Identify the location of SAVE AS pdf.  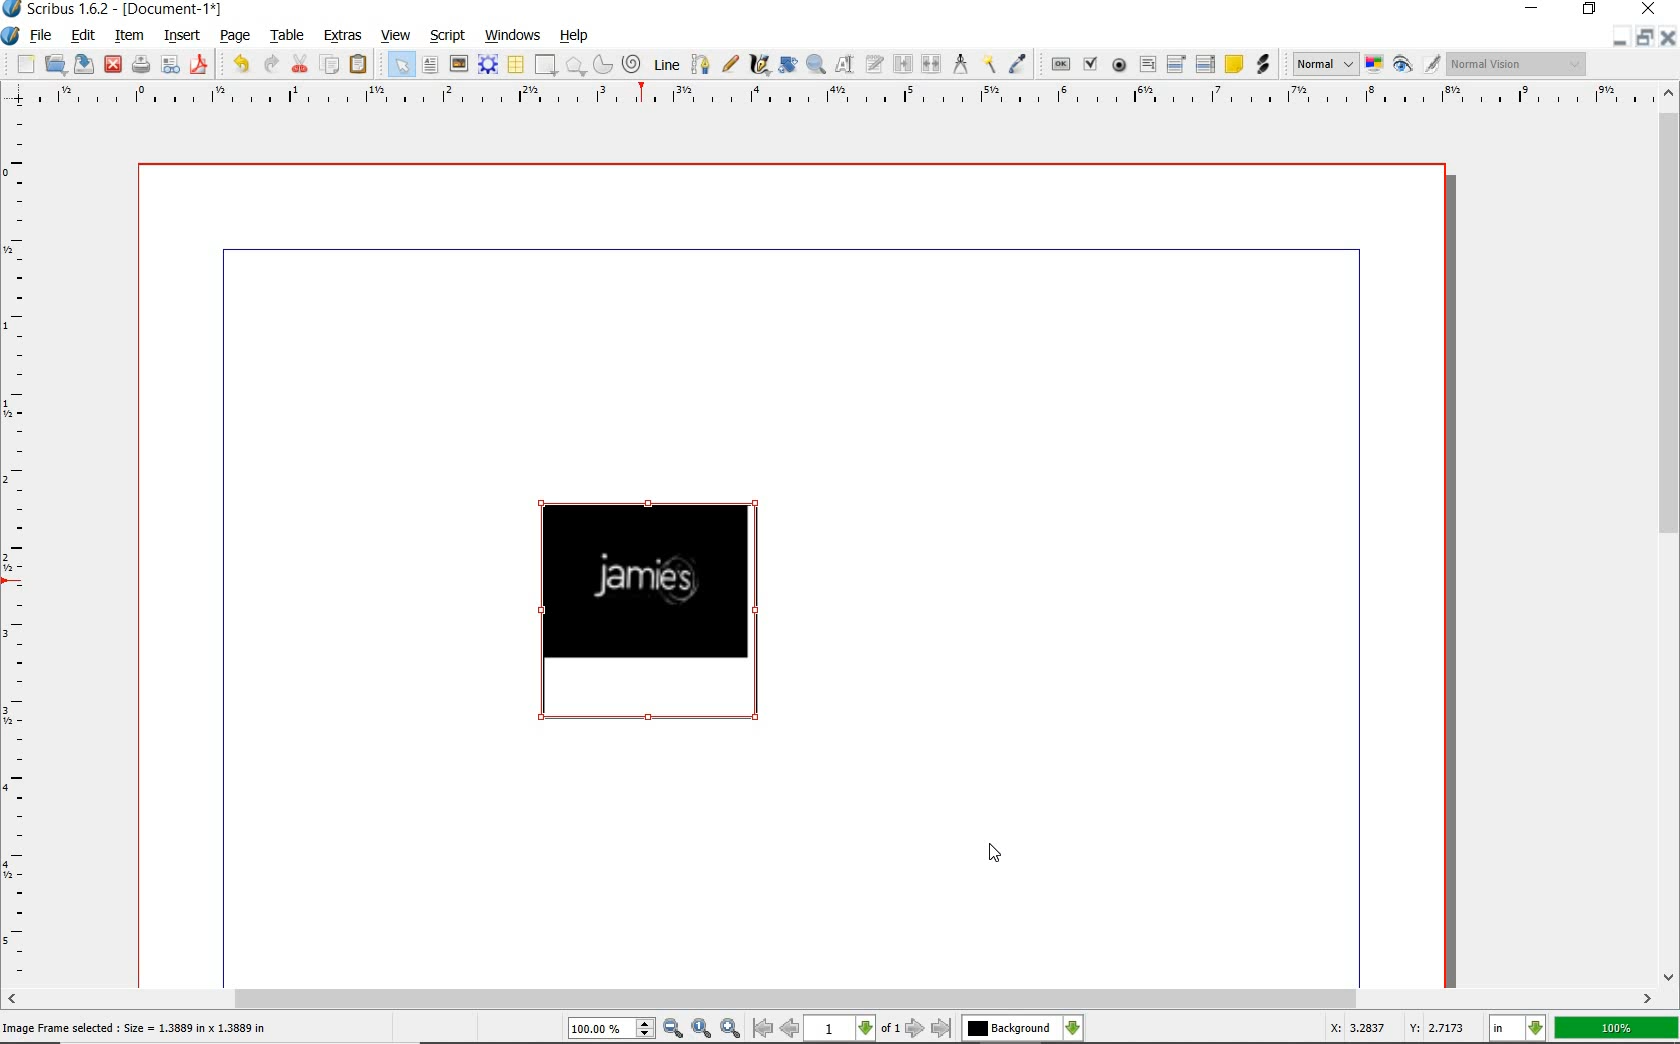
(201, 65).